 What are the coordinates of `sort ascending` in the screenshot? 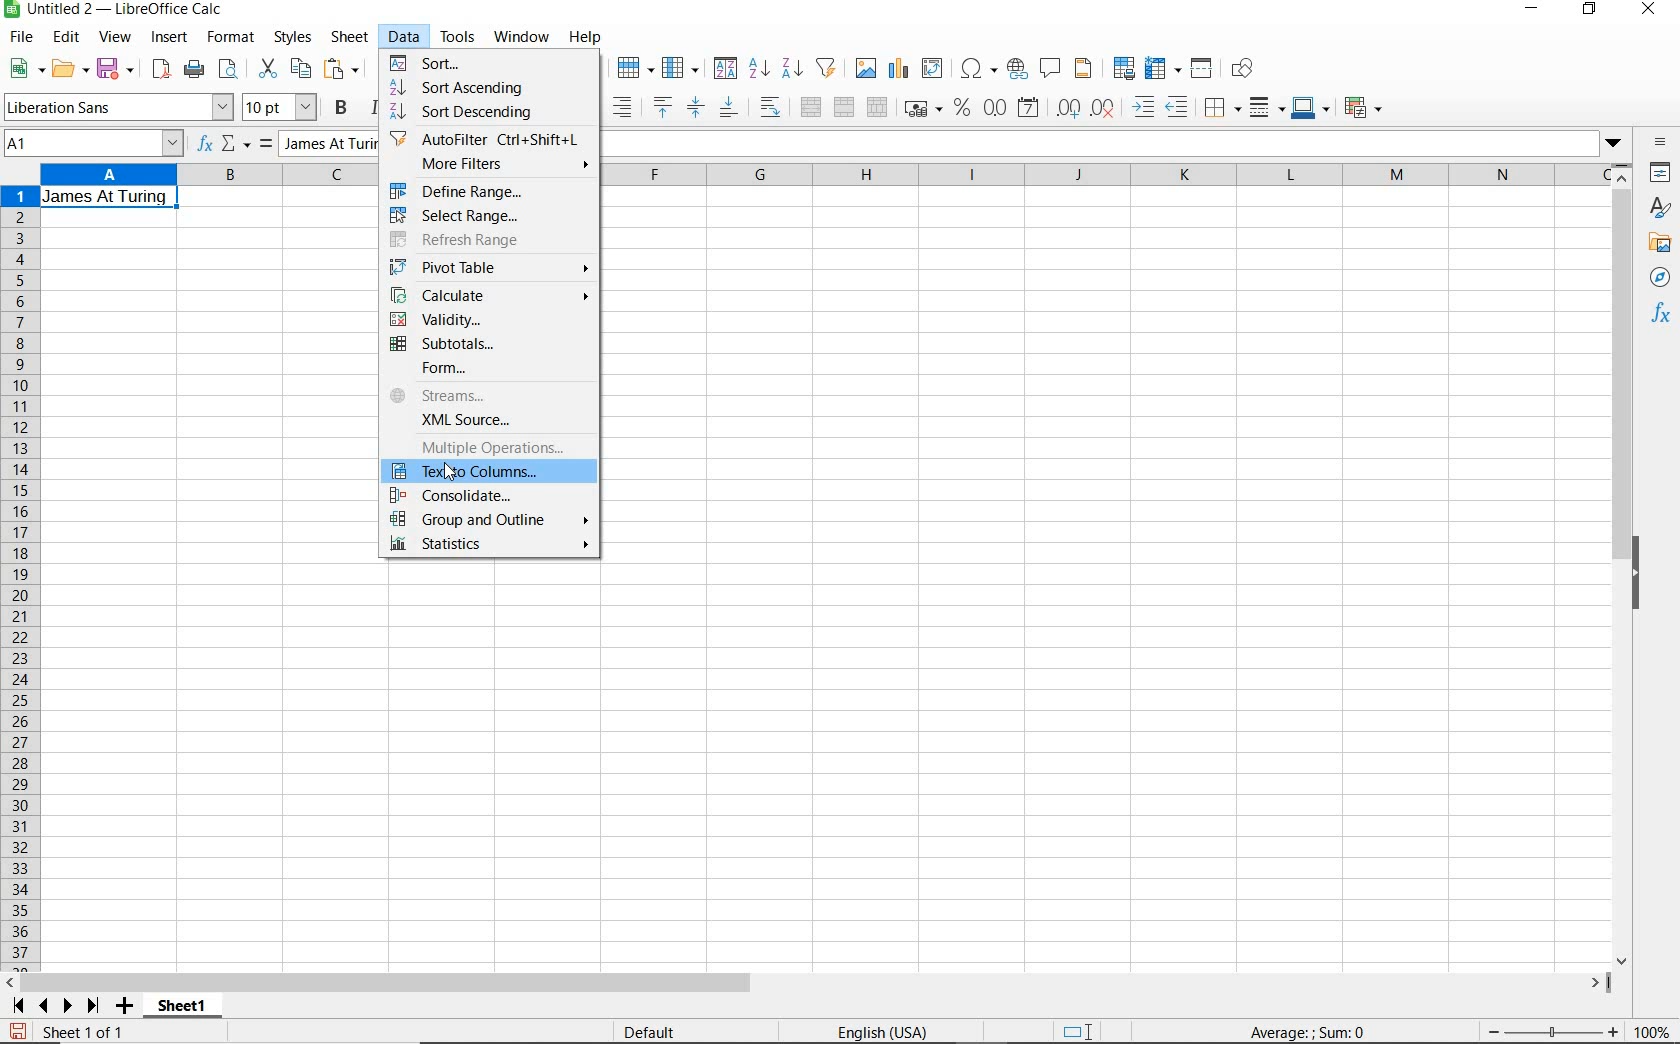 It's located at (477, 89).